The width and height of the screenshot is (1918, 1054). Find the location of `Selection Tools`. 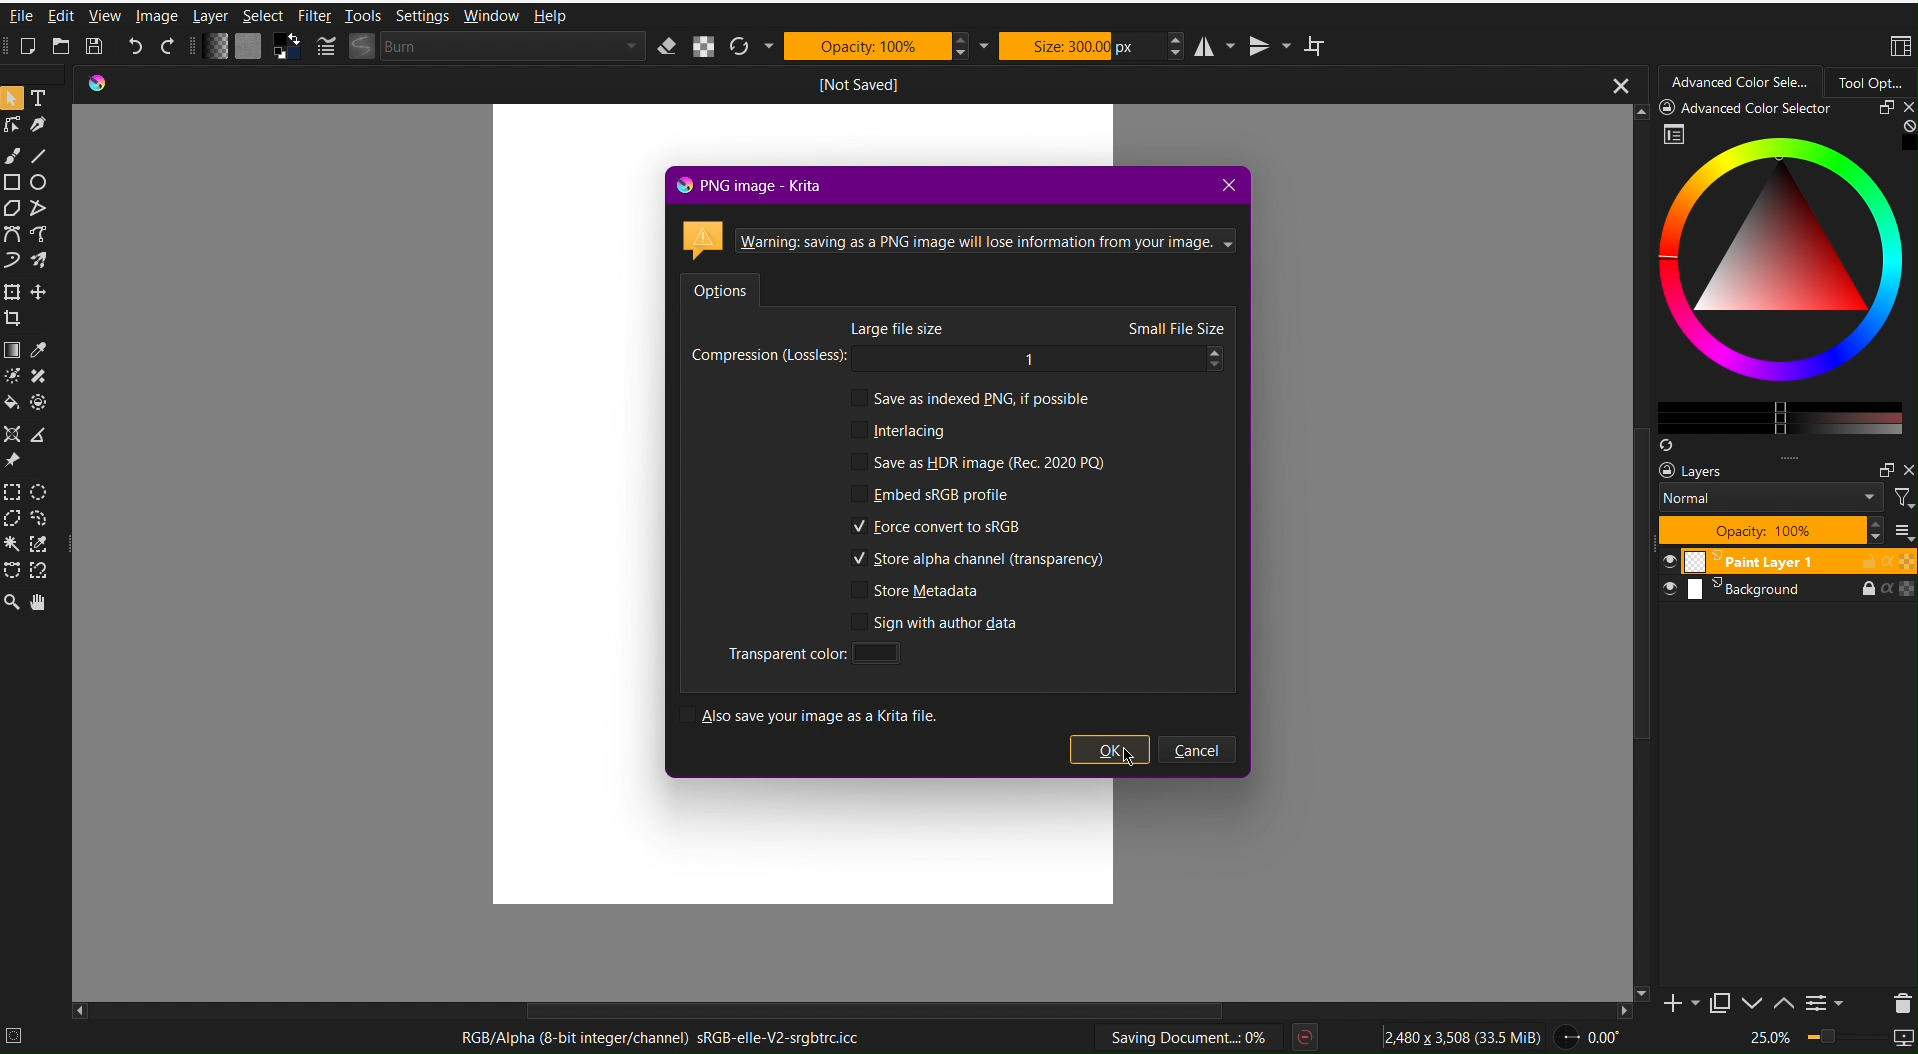

Selection Tools is located at coordinates (29, 531).